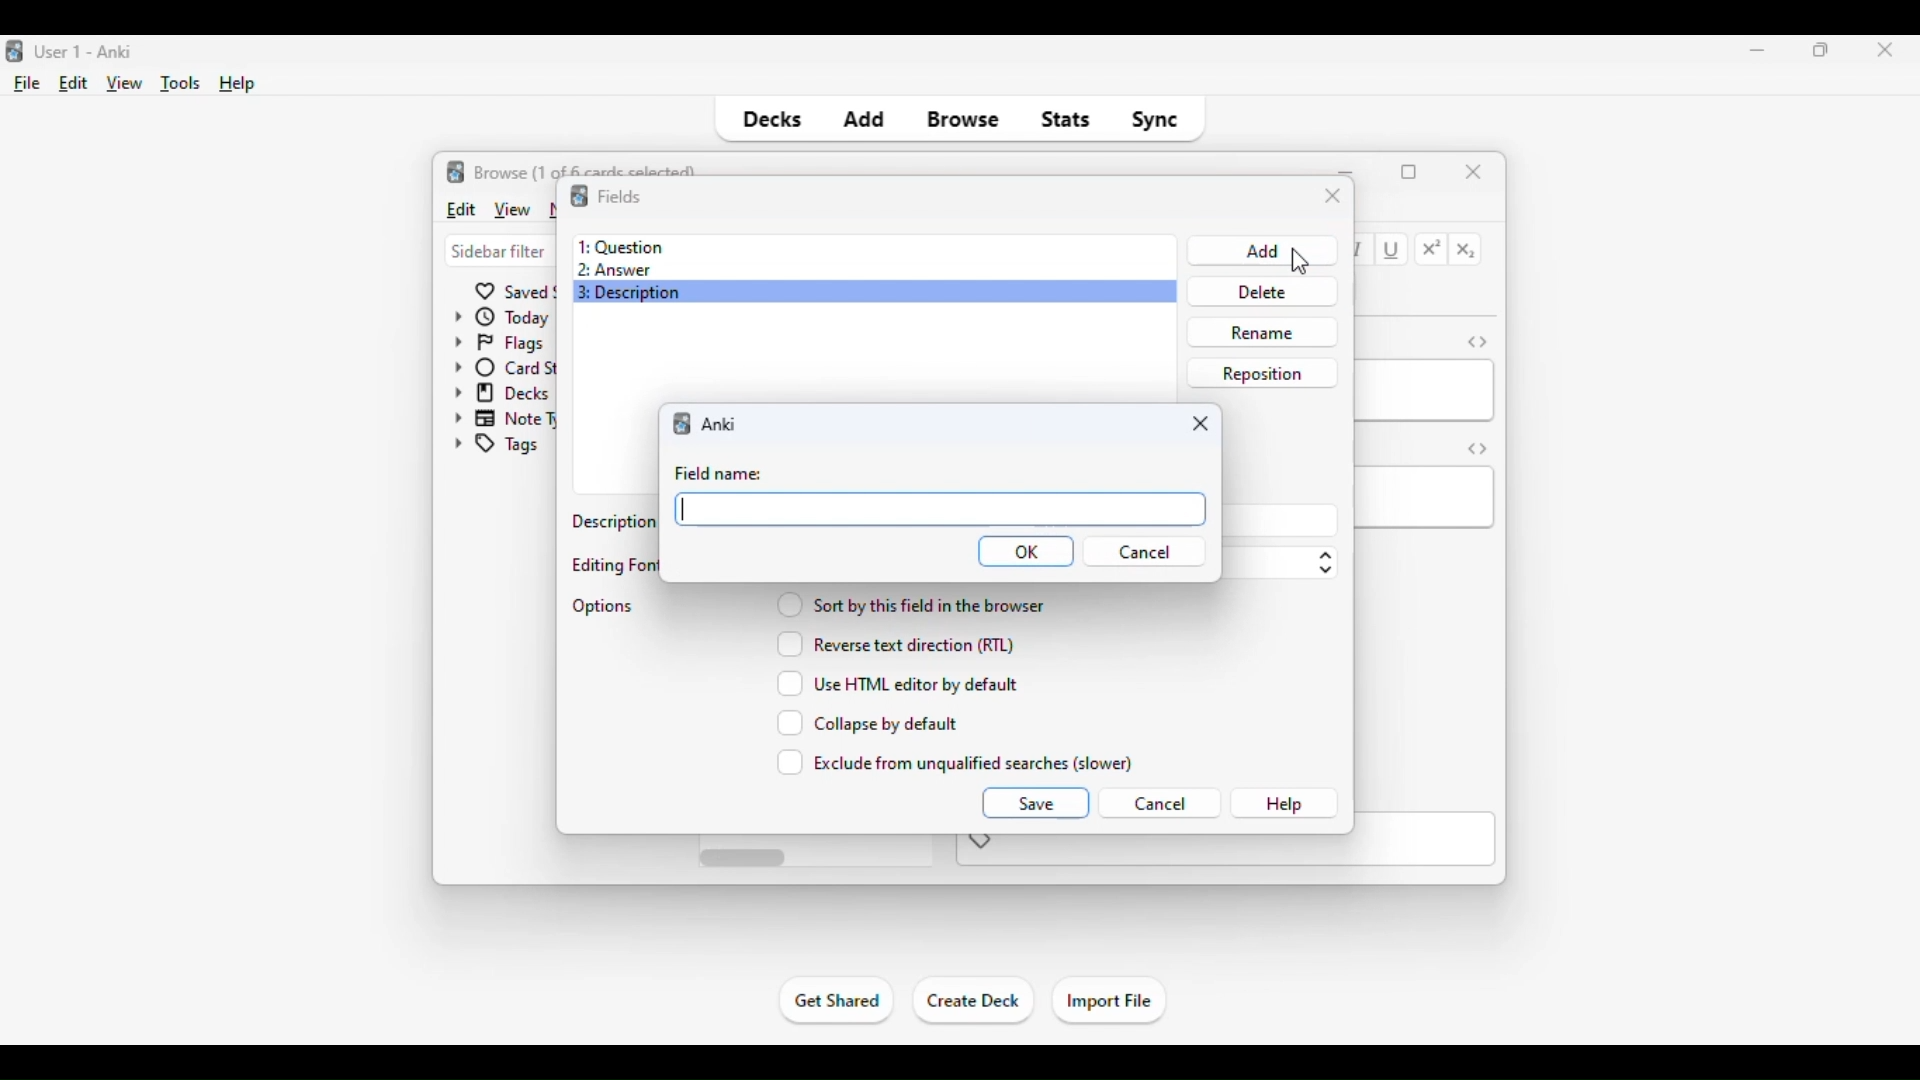  I want to click on add, so click(863, 120).